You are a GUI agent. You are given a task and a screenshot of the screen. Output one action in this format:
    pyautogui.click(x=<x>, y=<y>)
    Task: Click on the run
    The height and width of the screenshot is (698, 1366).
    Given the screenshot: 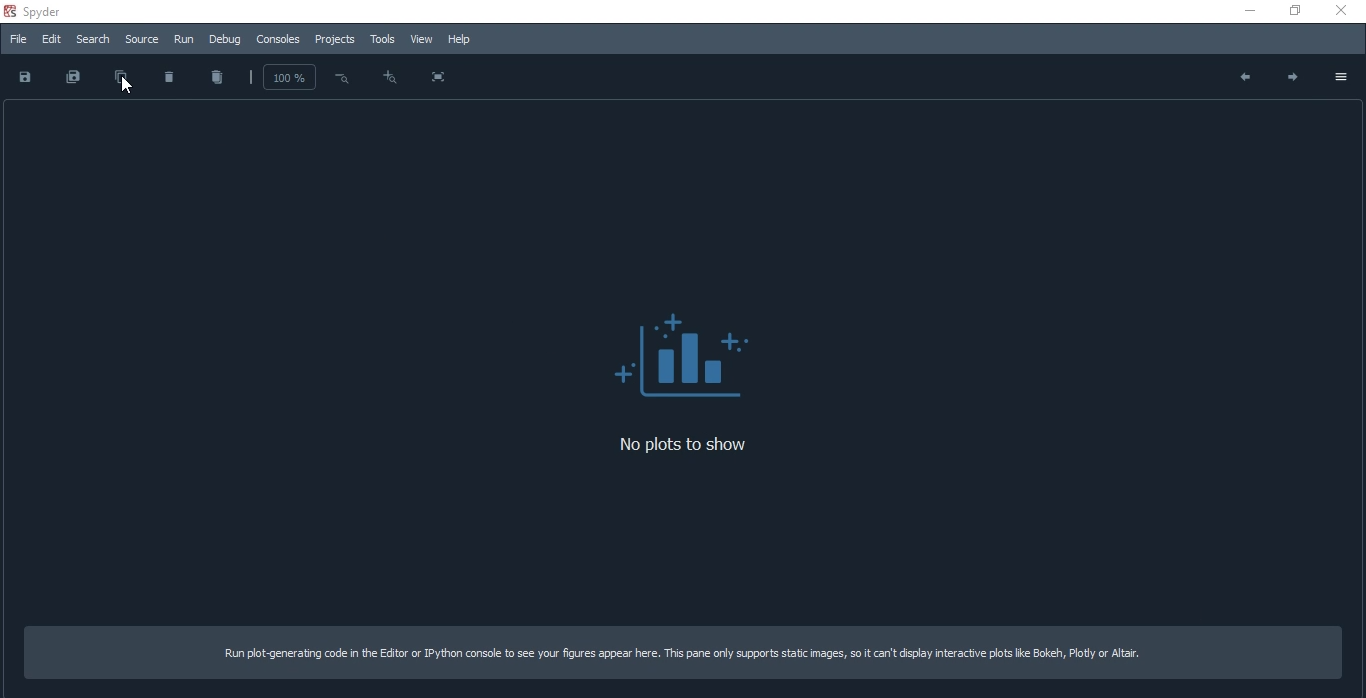 What is the action you would take?
    pyautogui.click(x=185, y=40)
    